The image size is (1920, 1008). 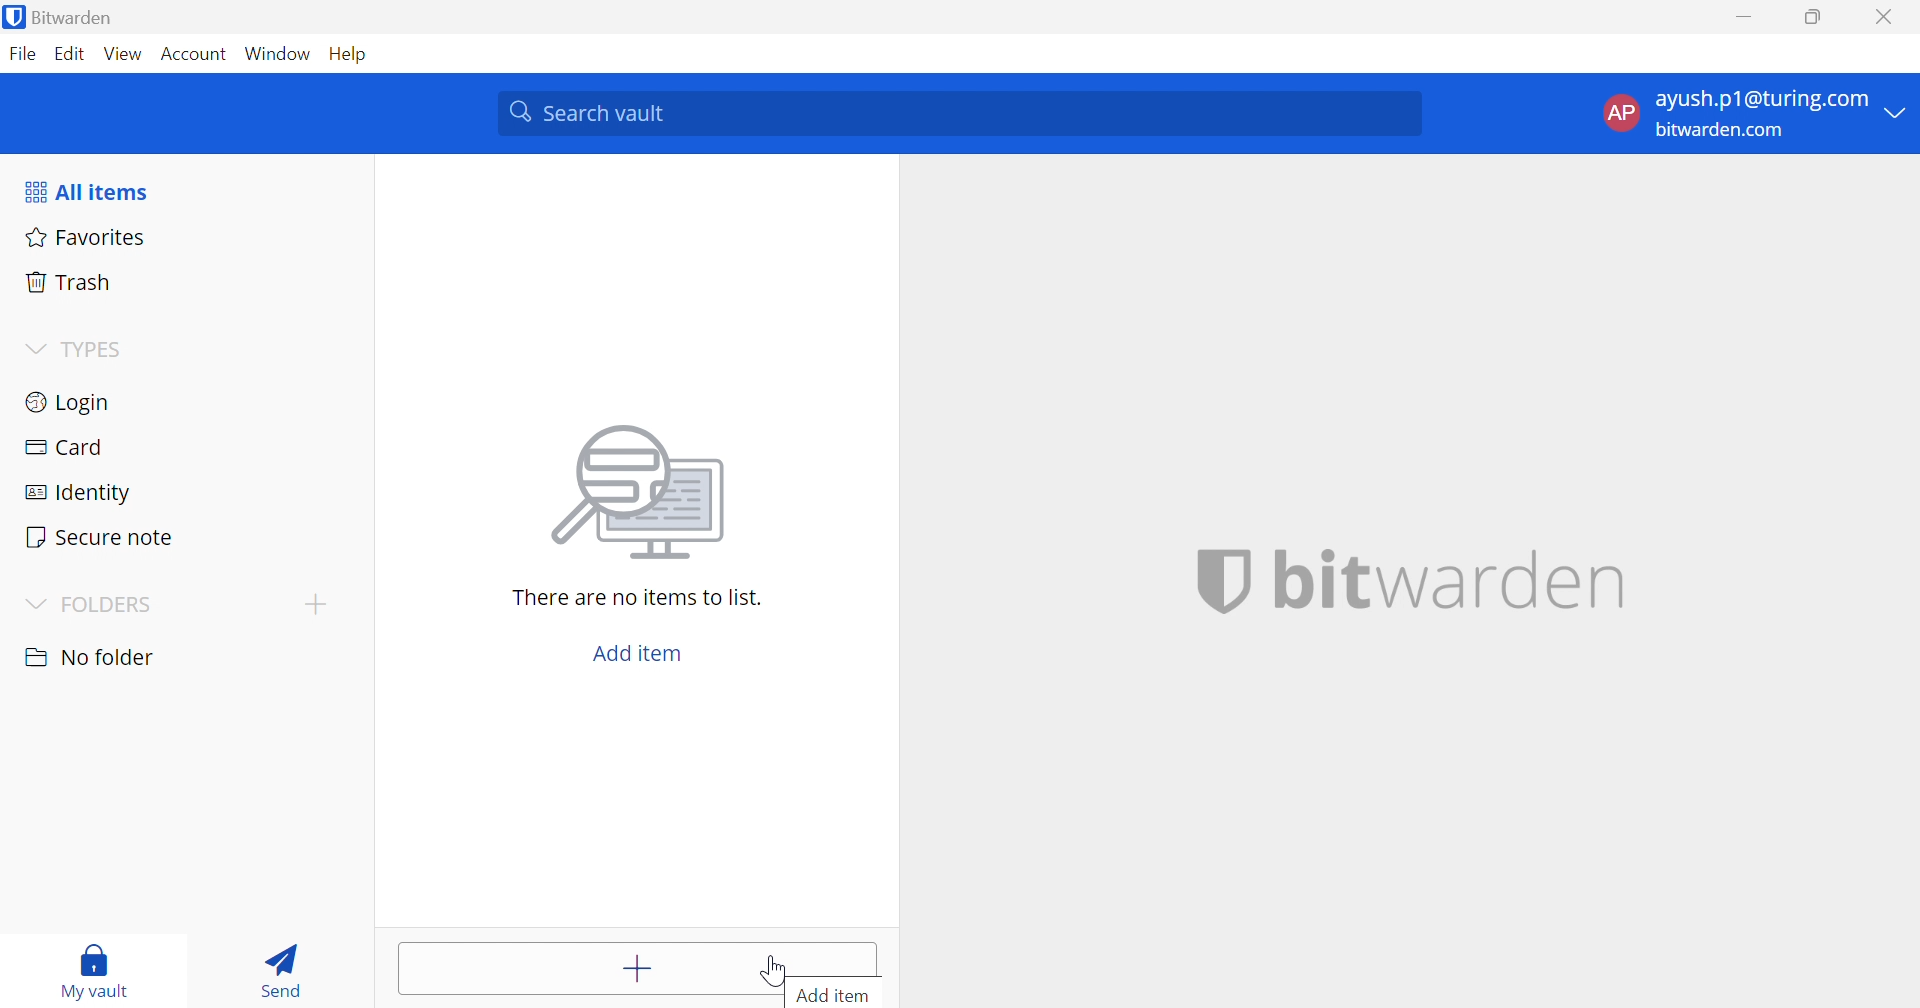 What do you see at coordinates (86, 239) in the screenshot?
I see `Favorites` at bounding box center [86, 239].